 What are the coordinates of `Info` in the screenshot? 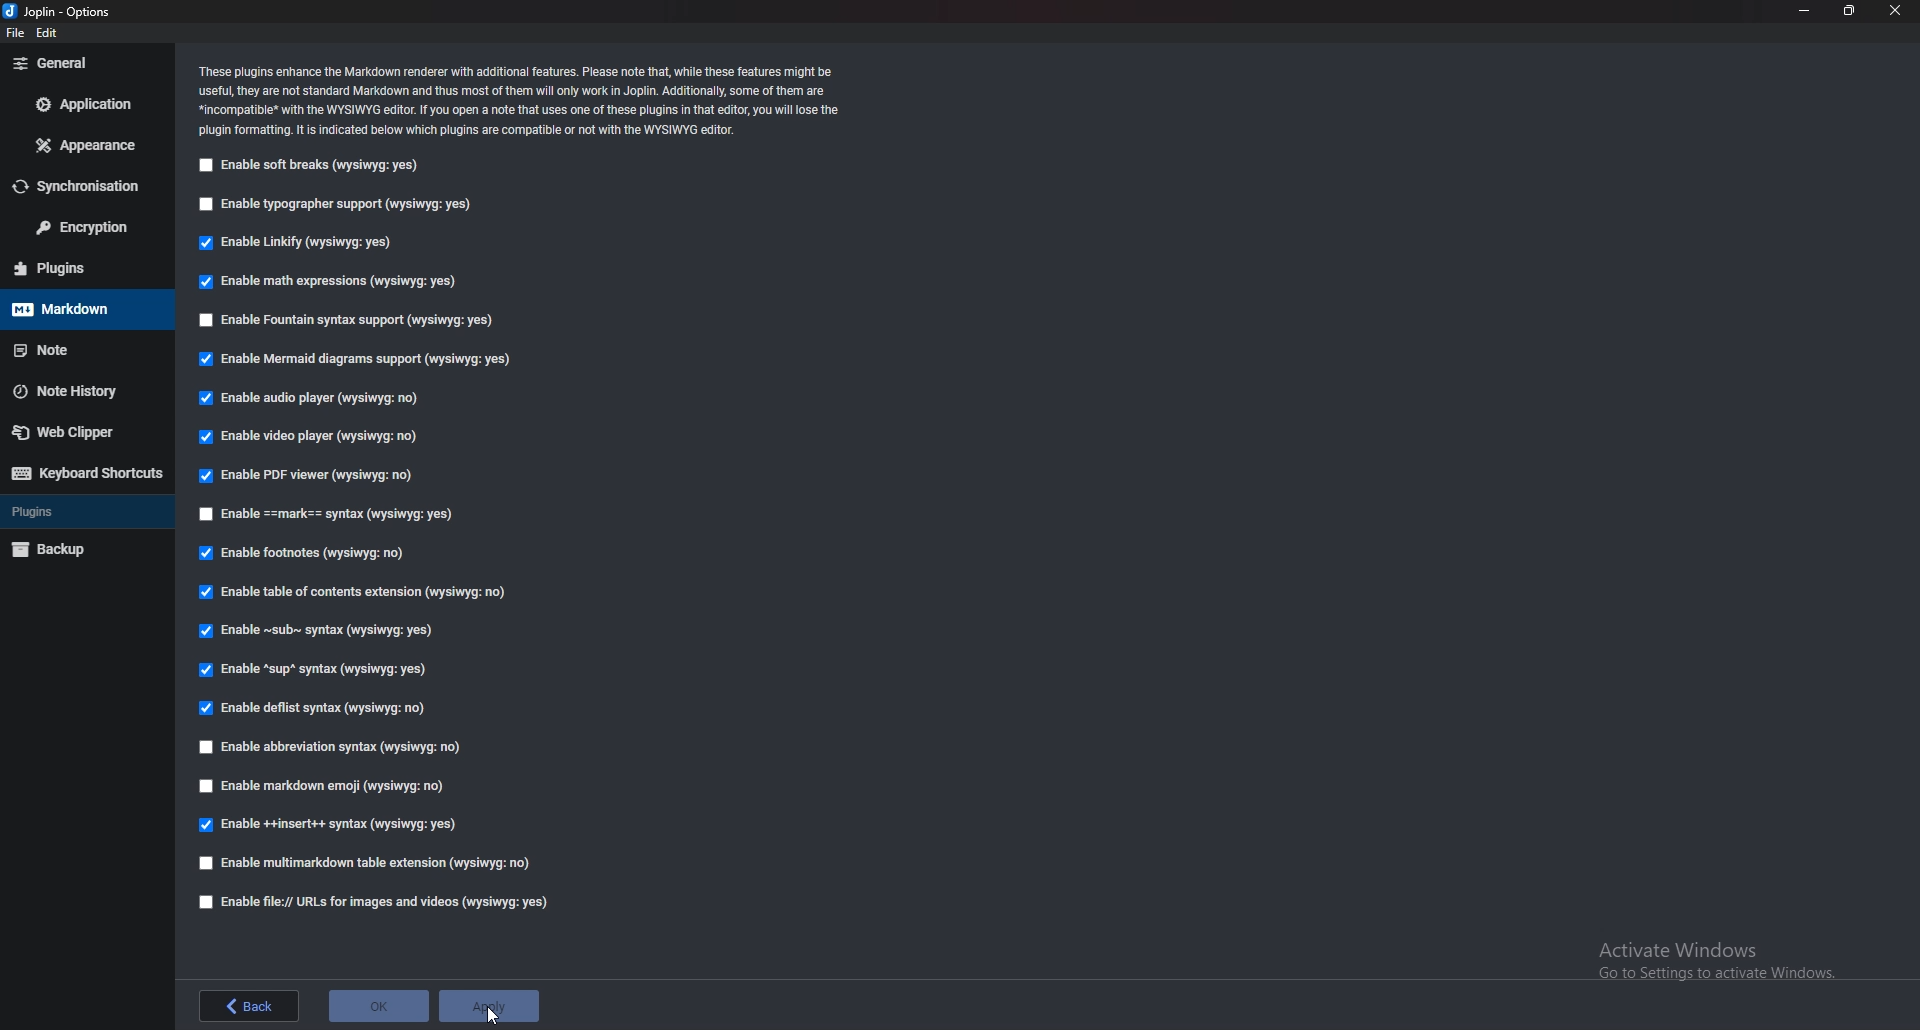 It's located at (524, 100).